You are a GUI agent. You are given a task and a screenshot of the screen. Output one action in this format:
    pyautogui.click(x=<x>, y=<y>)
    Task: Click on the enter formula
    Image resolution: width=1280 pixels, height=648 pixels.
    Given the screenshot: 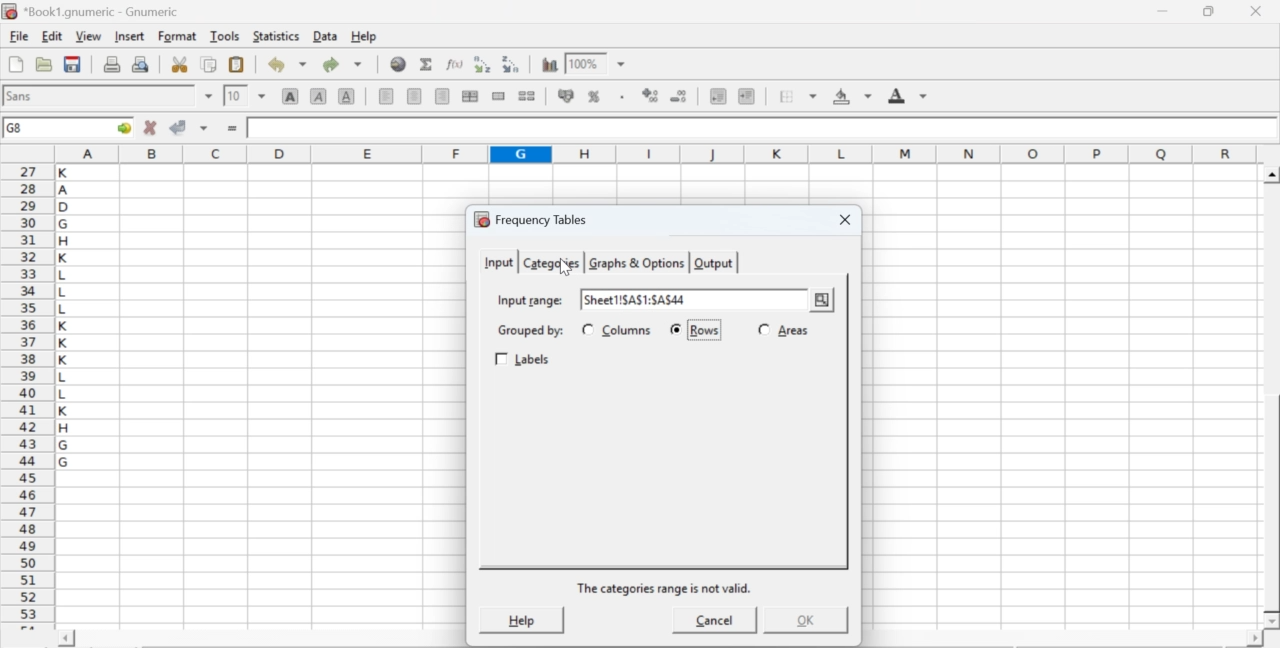 What is the action you would take?
    pyautogui.click(x=234, y=129)
    